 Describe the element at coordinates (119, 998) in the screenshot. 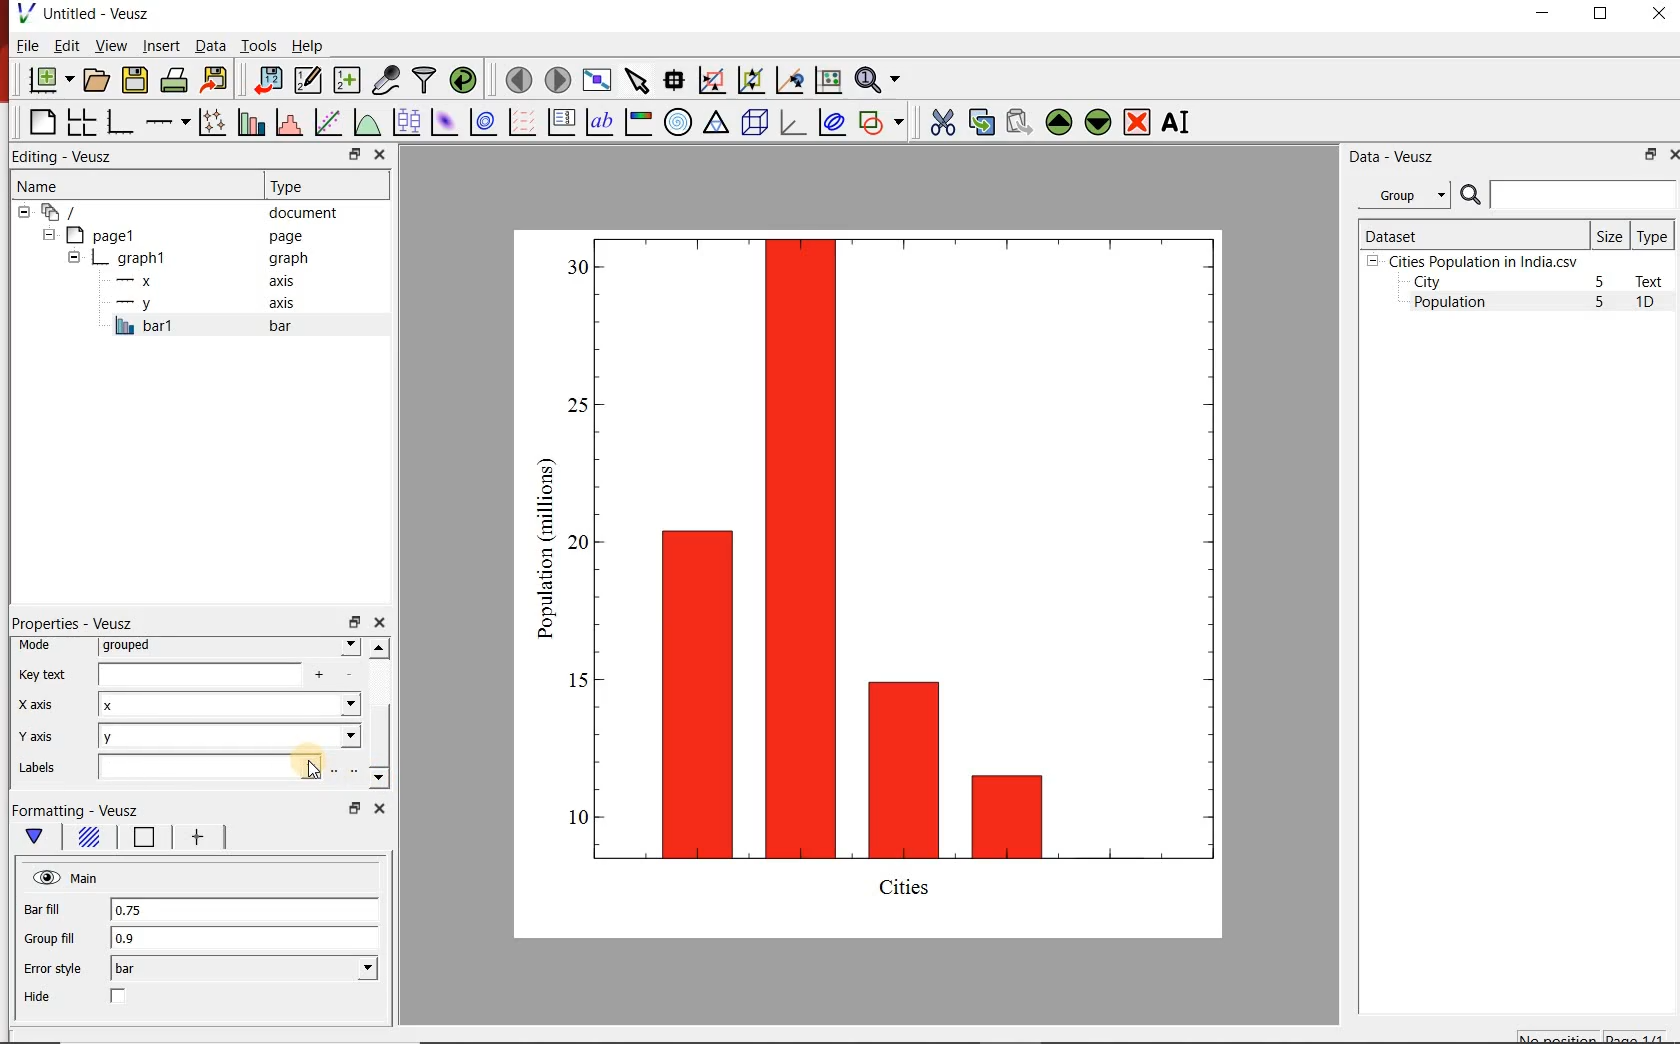

I see `check/uncheck` at that location.